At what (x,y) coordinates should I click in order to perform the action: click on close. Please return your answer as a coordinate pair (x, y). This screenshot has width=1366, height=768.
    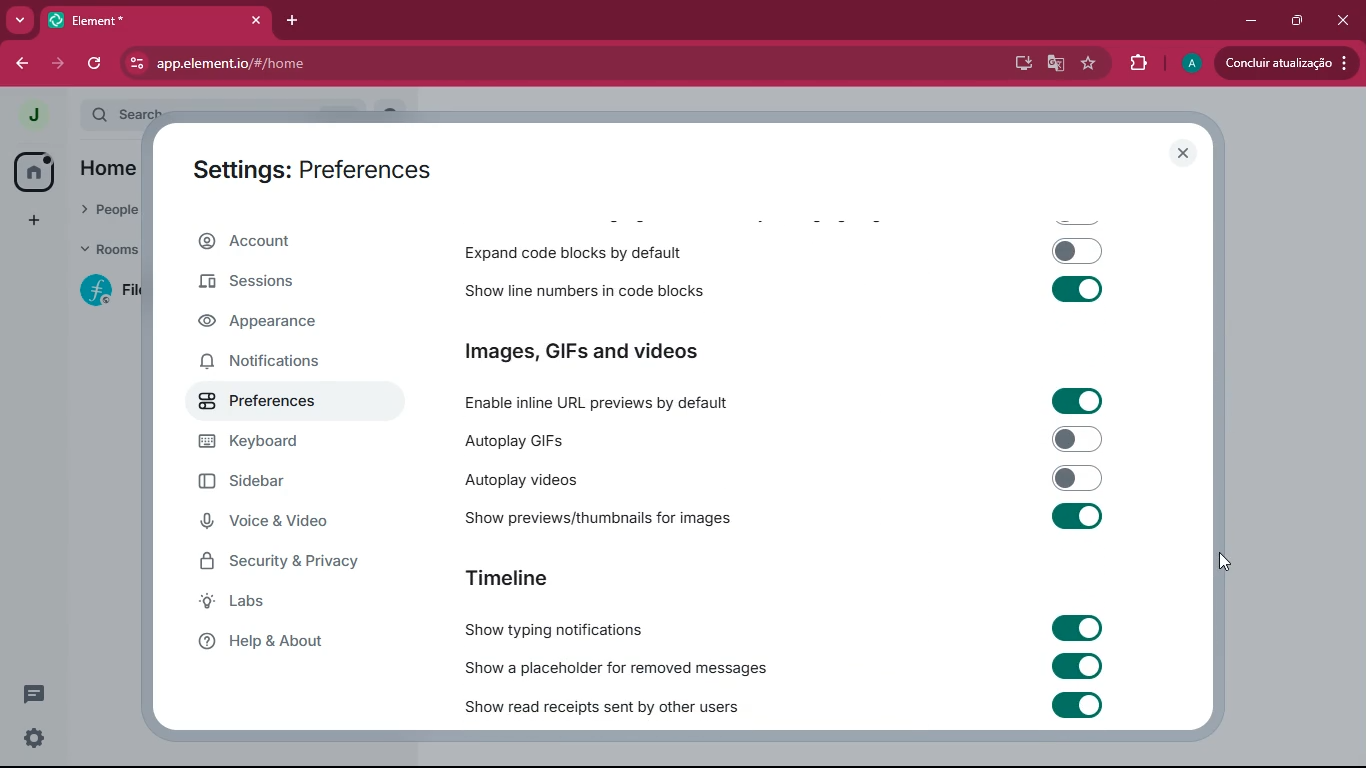
    Looking at the image, I should click on (1180, 152).